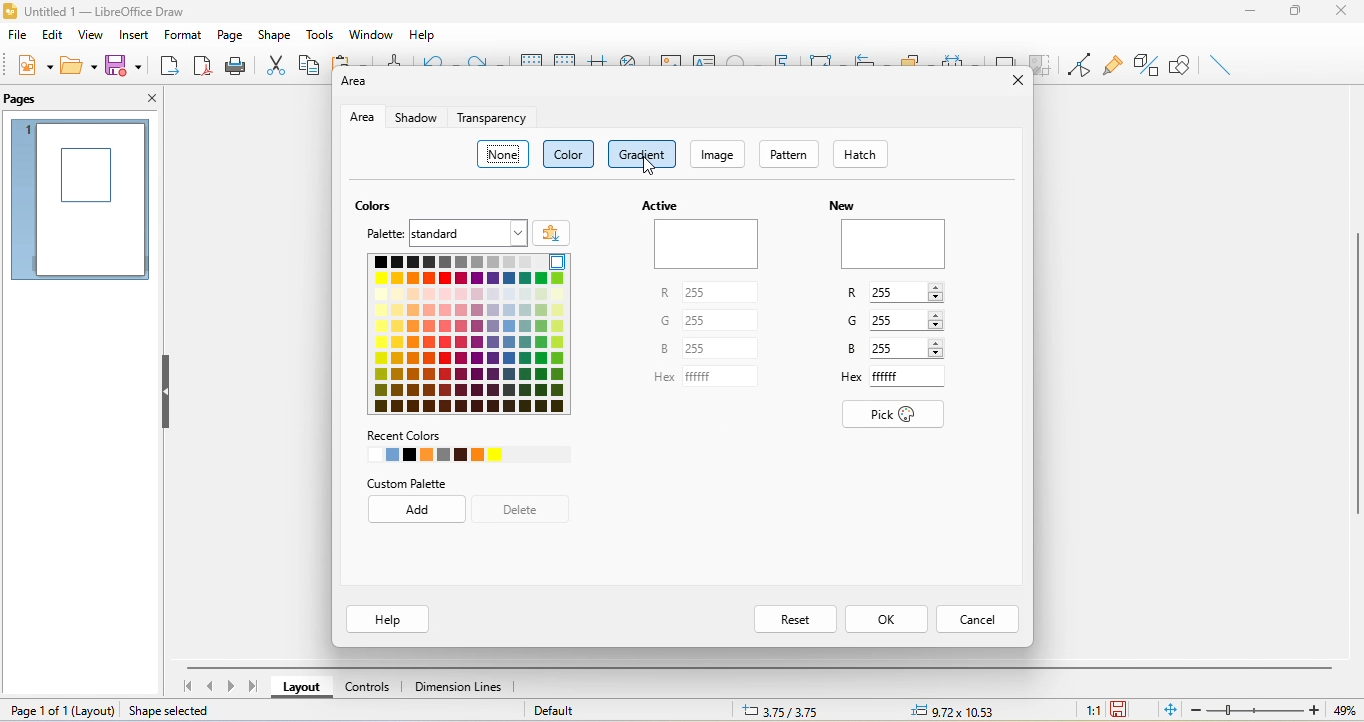  I want to click on delete, so click(528, 512).